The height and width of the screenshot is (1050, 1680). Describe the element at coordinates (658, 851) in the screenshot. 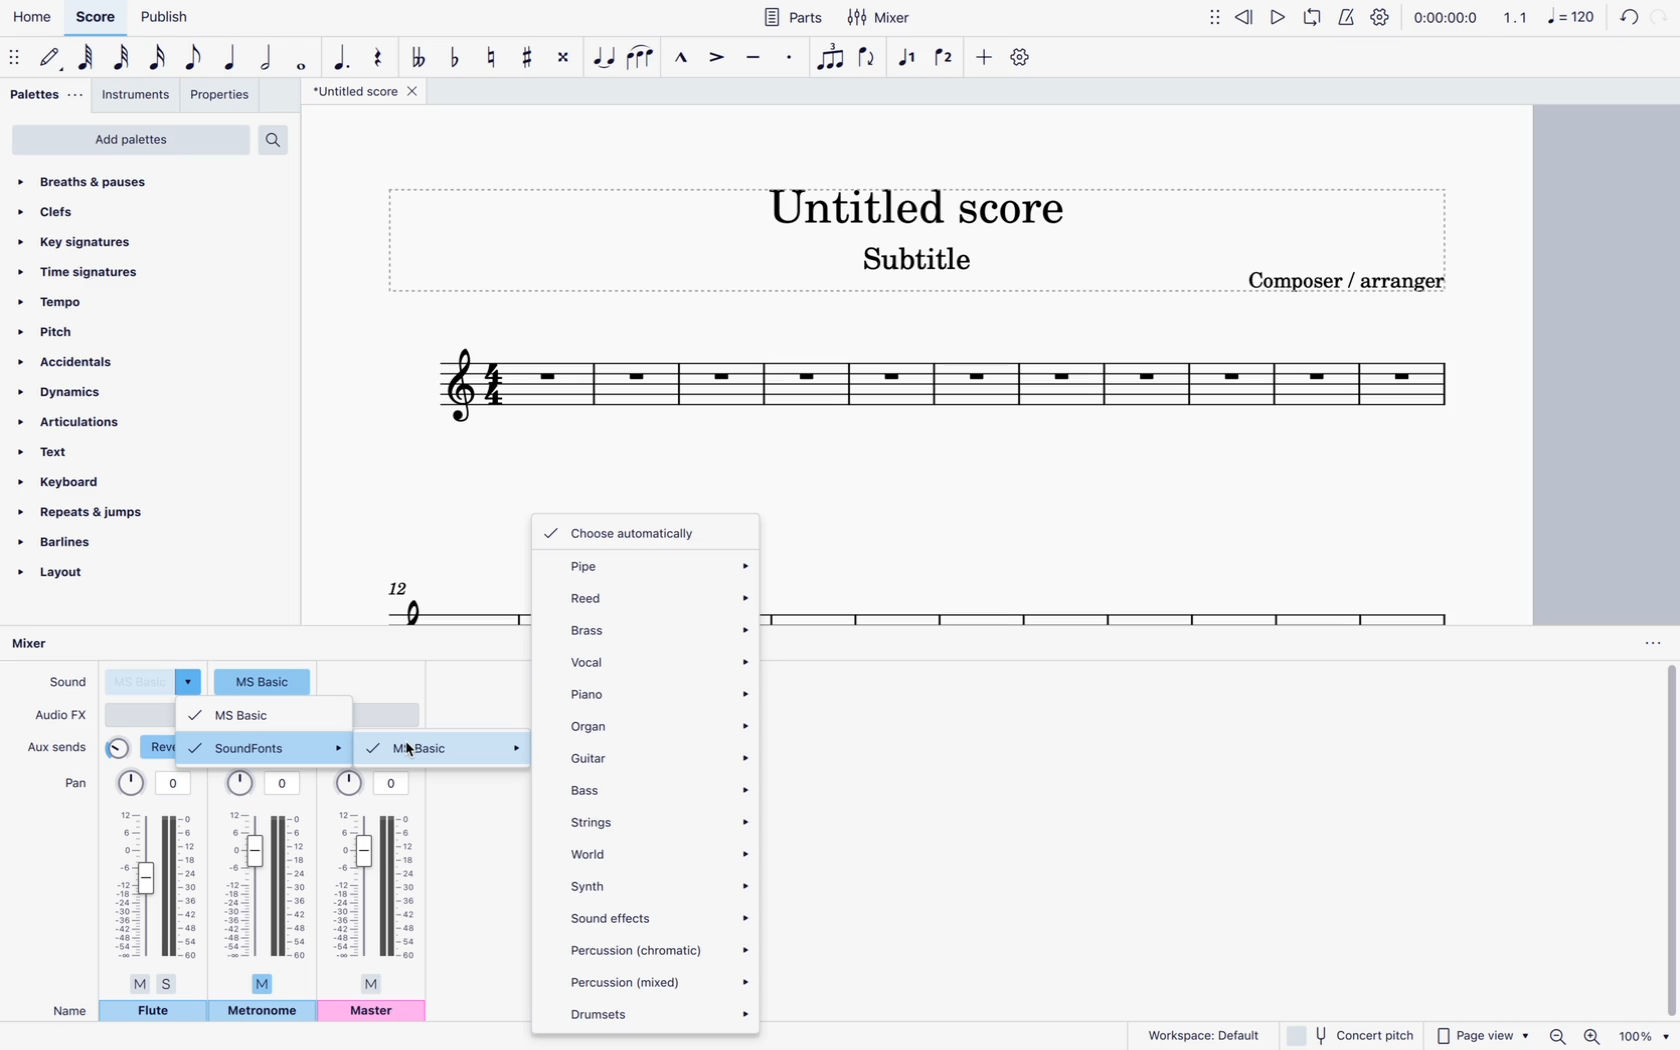

I see `world` at that location.